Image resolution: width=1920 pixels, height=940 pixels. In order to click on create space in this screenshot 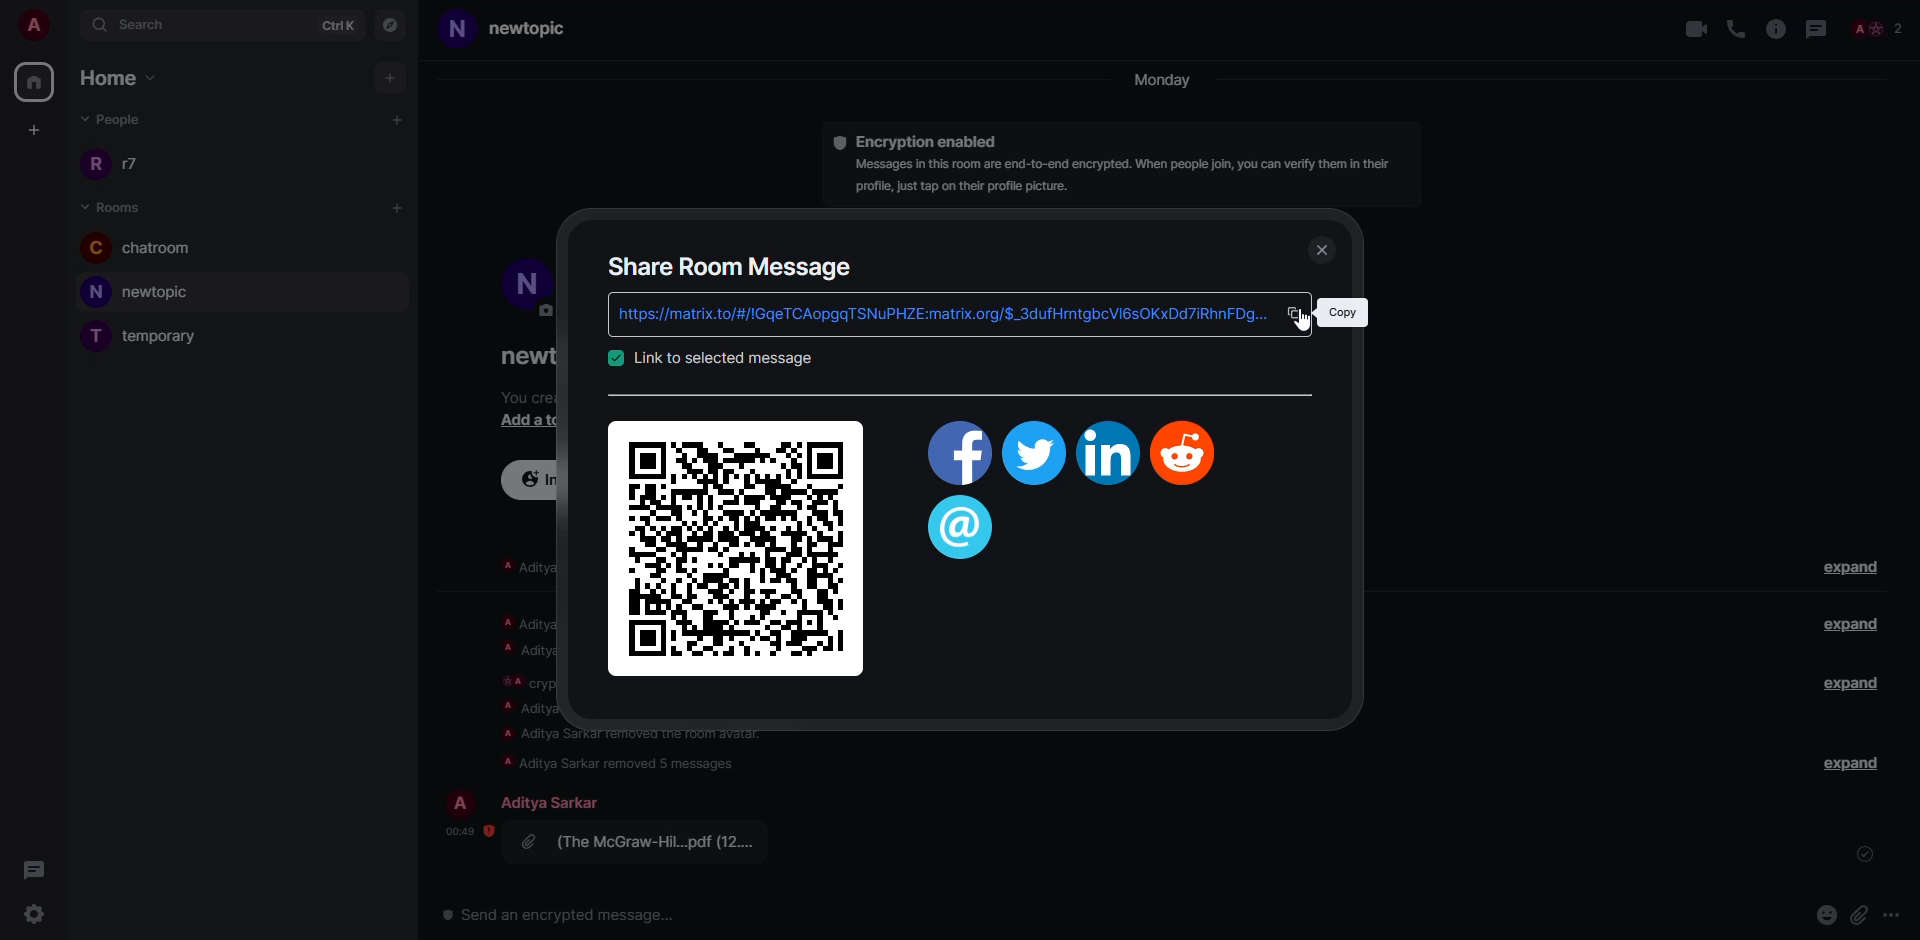, I will do `click(31, 129)`.